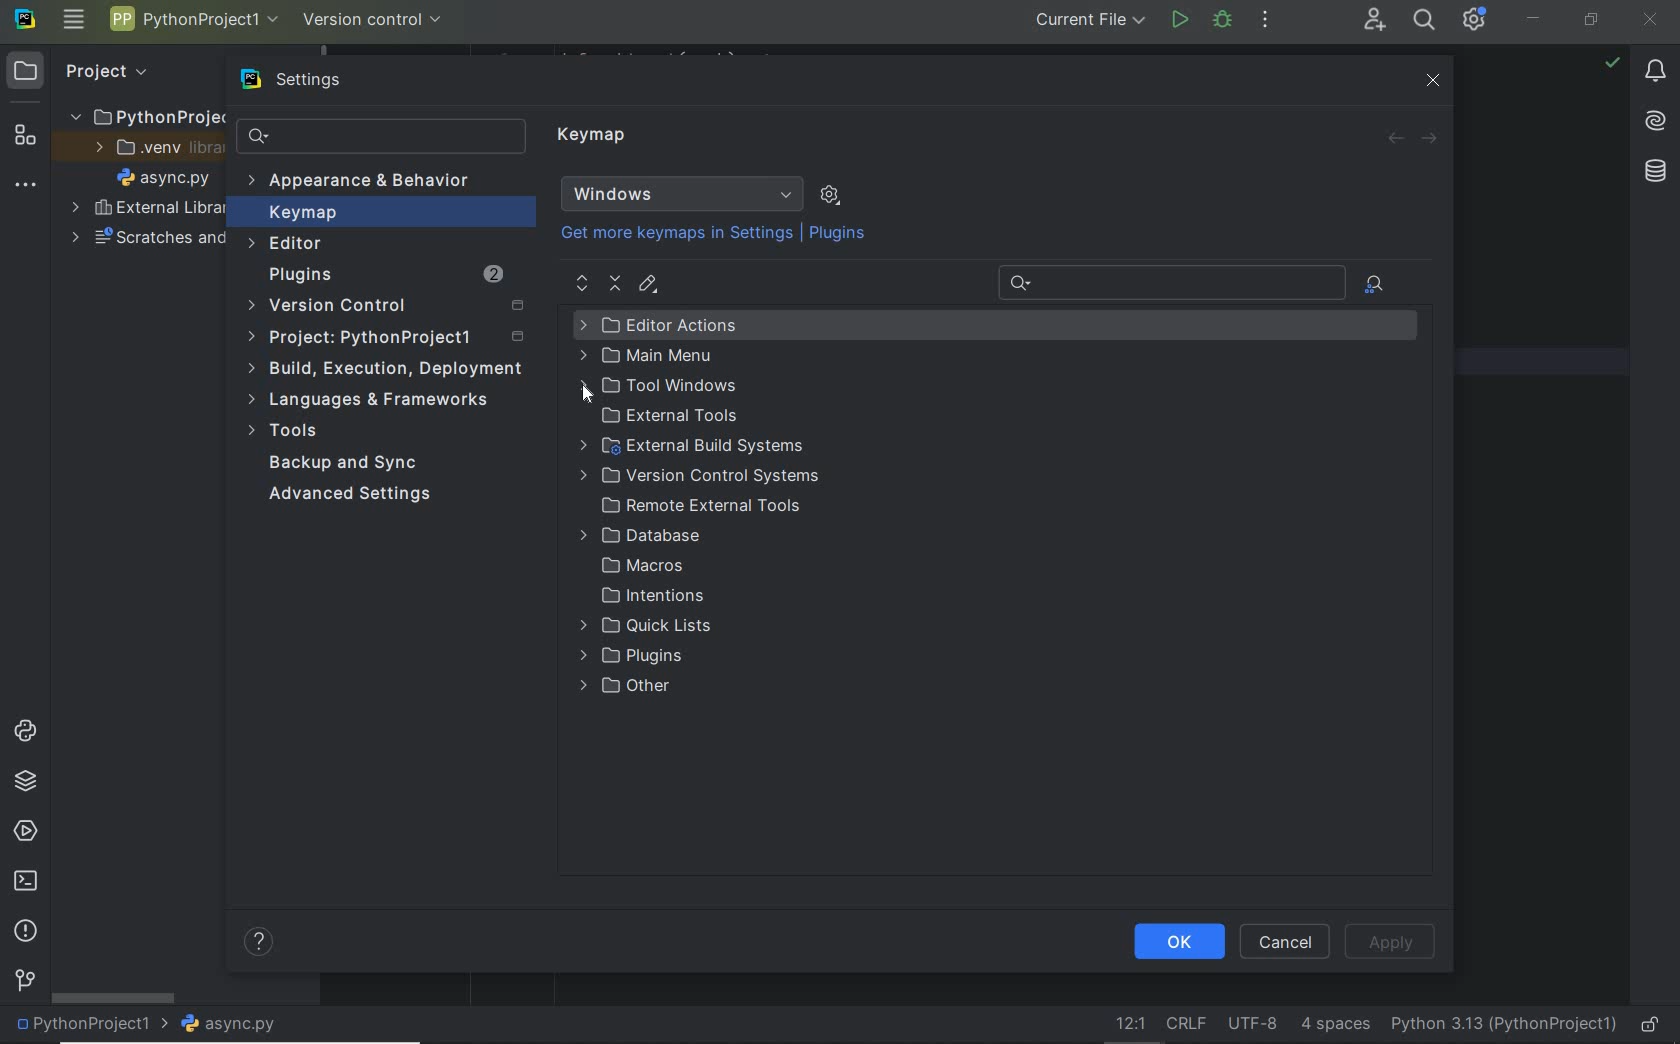  Describe the element at coordinates (1265, 21) in the screenshot. I see `more actions` at that location.